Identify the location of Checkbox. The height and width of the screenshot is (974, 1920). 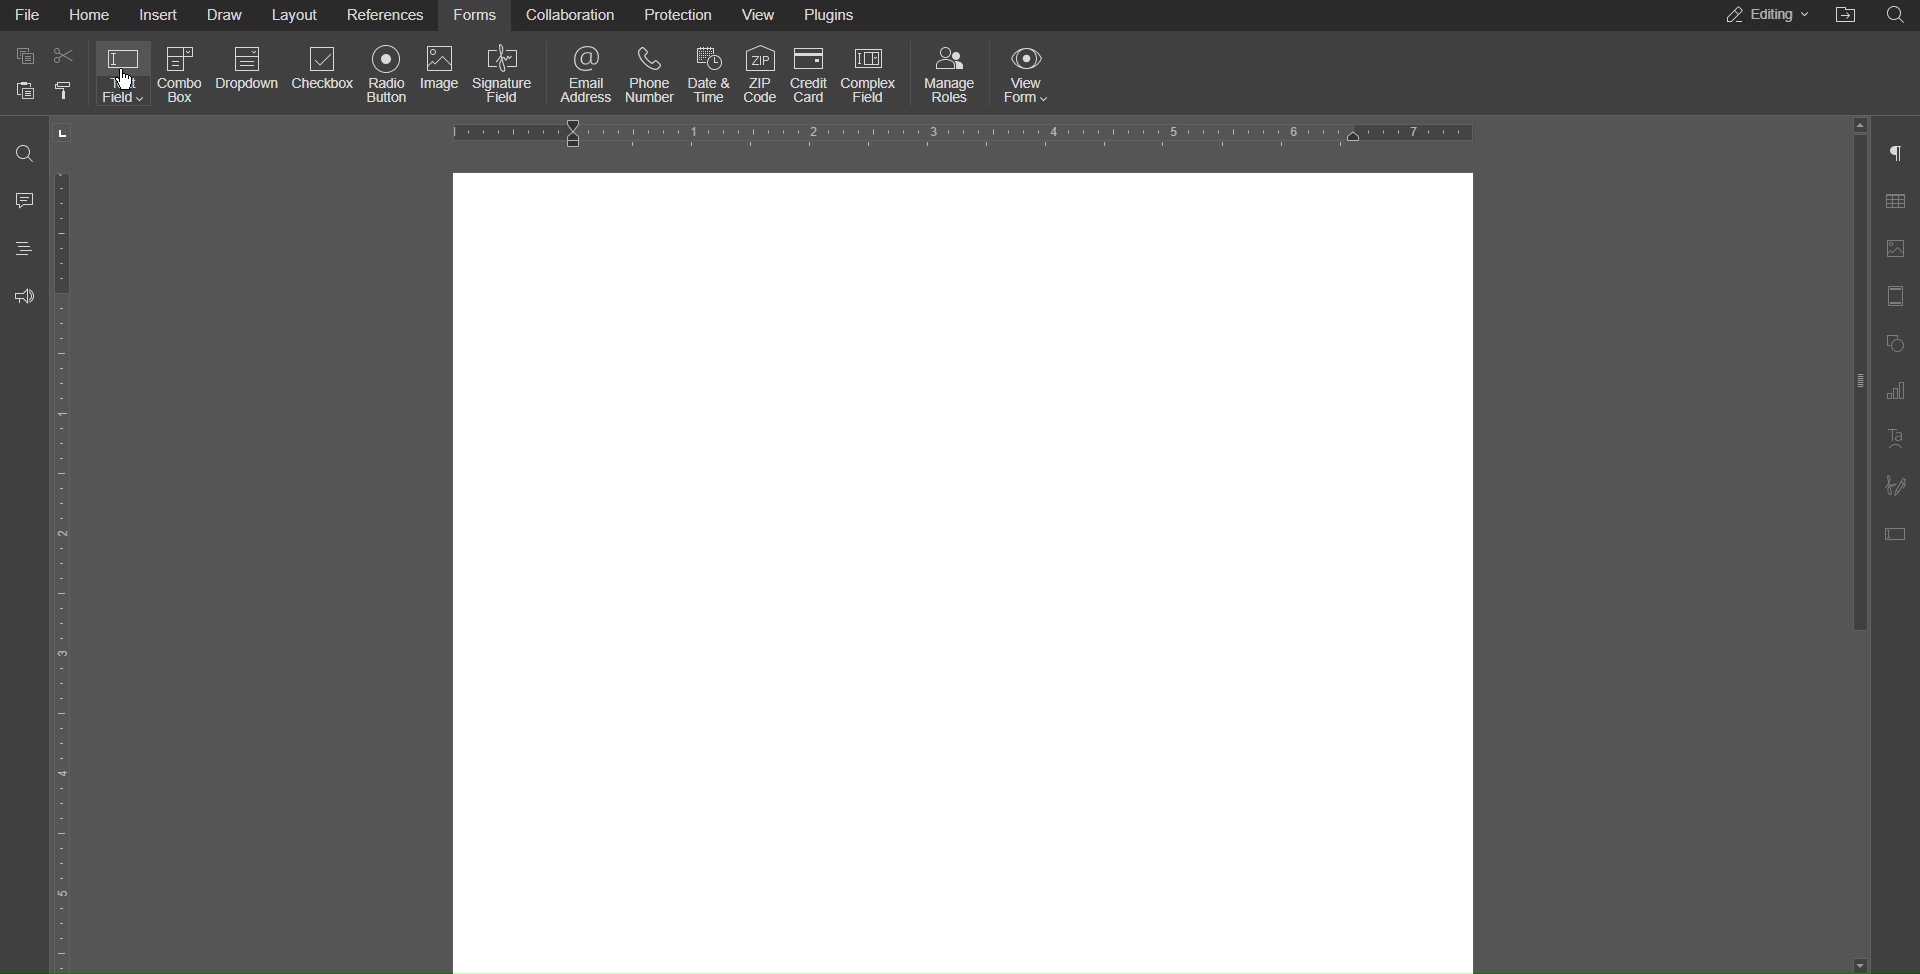
(324, 69).